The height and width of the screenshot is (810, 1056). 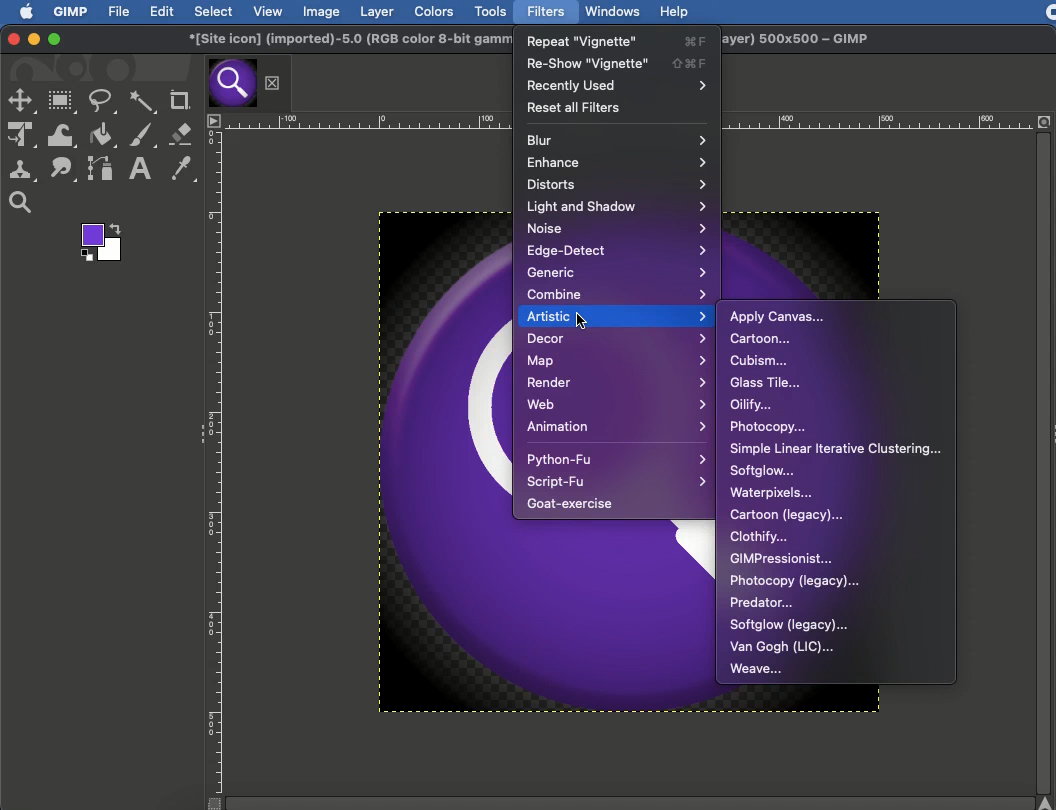 What do you see at coordinates (617, 381) in the screenshot?
I see `Render` at bounding box center [617, 381].